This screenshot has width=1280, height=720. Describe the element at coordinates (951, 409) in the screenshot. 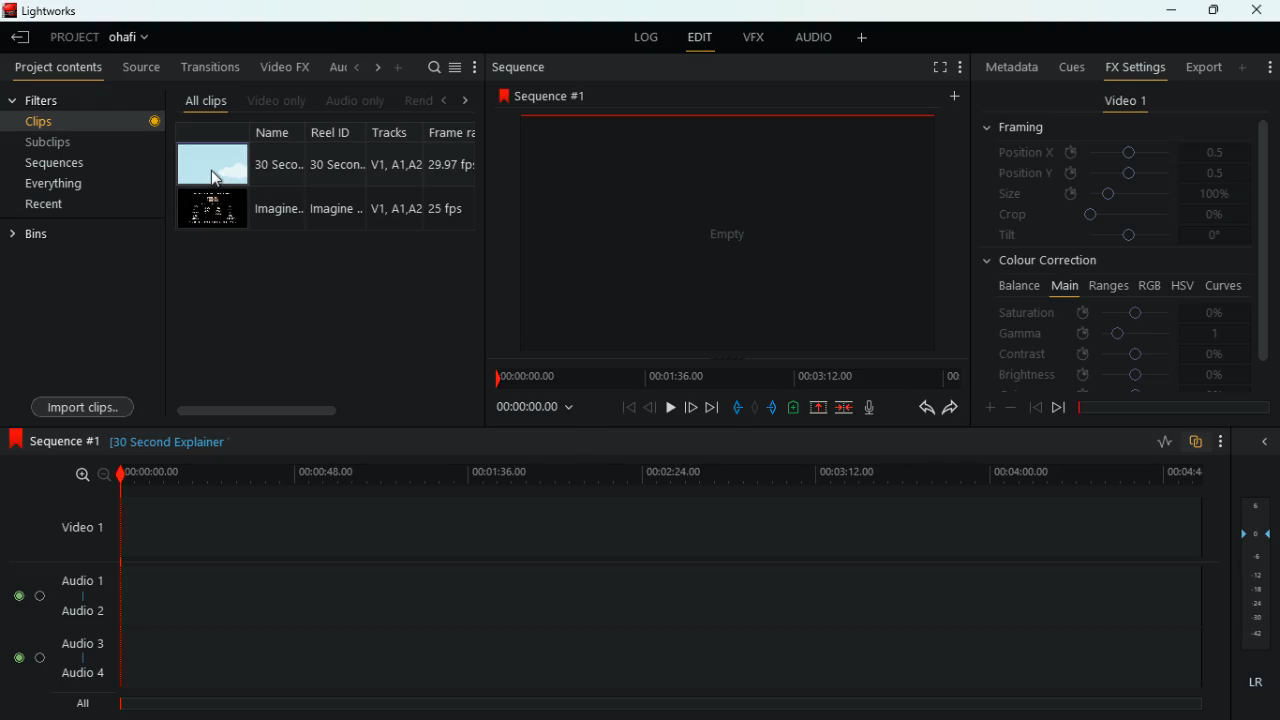

I see `forward` at that location.